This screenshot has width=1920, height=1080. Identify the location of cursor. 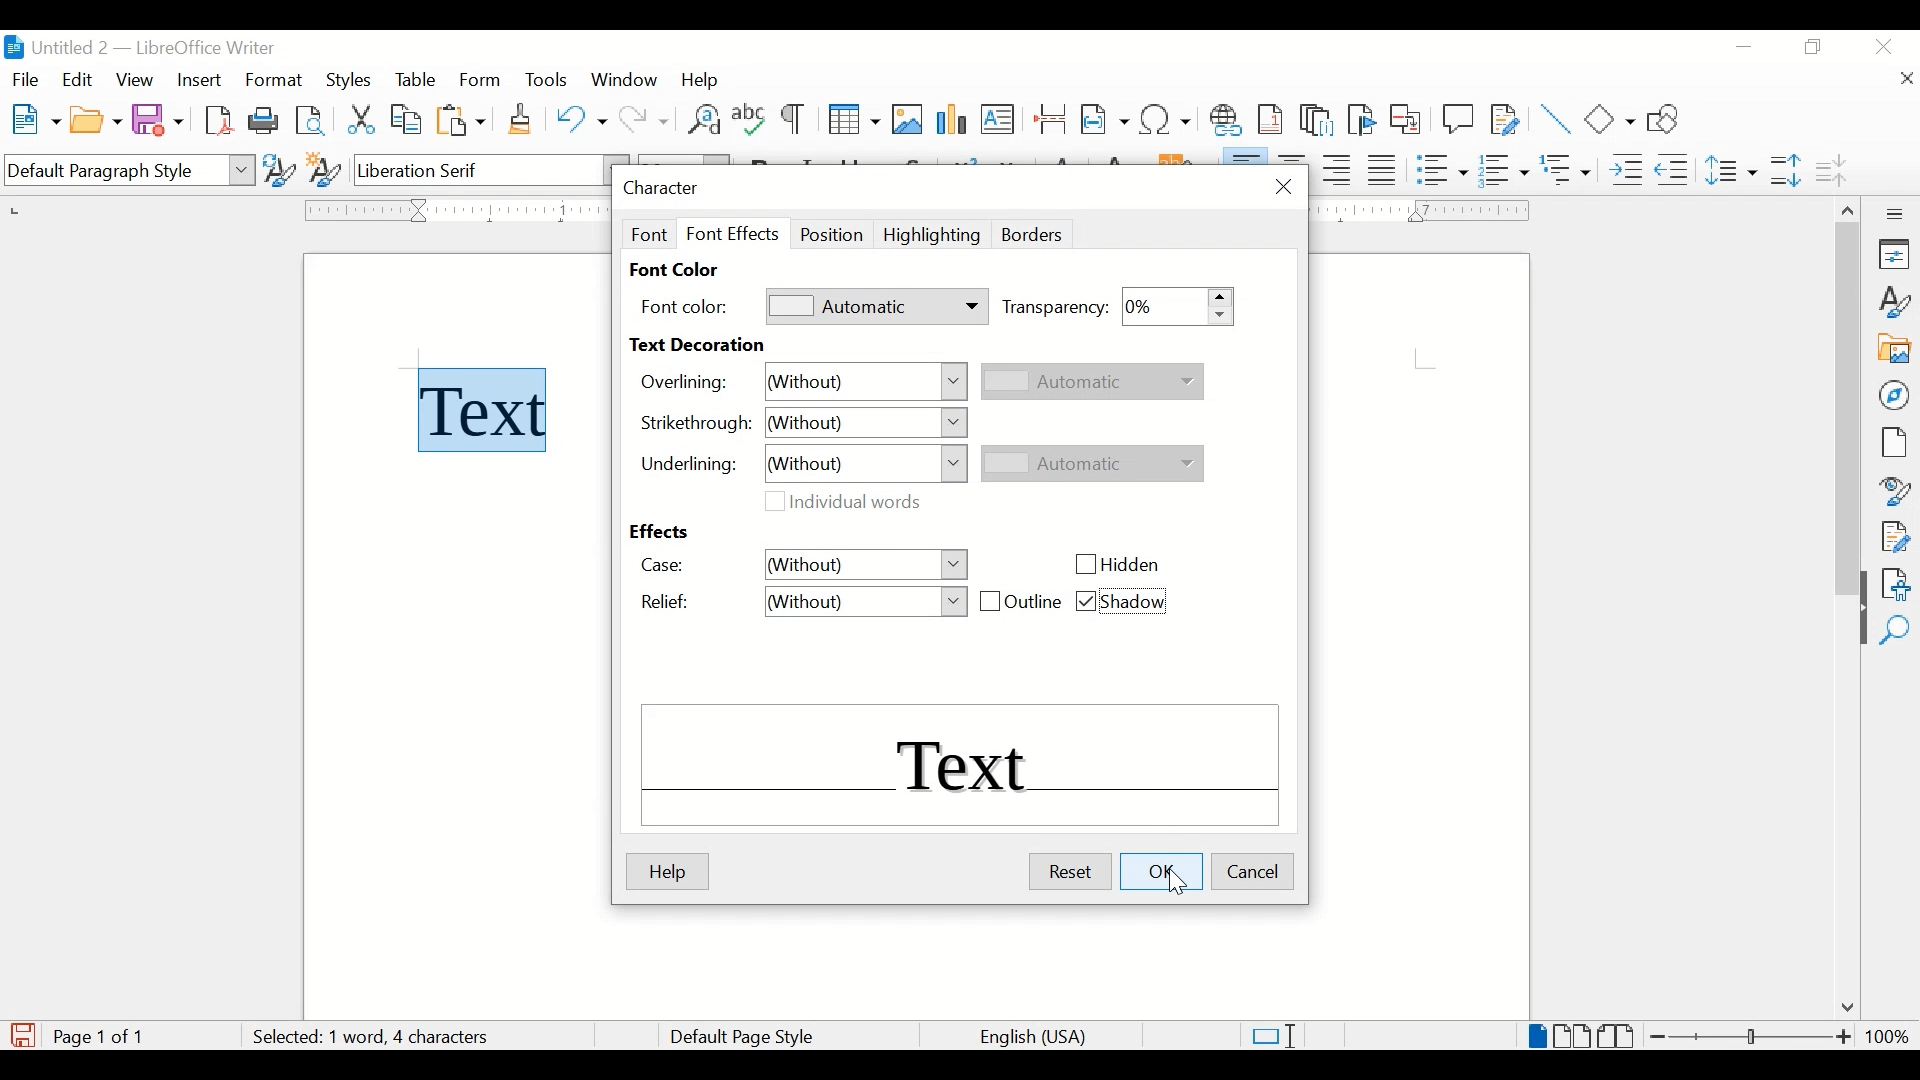
(1176, 892).